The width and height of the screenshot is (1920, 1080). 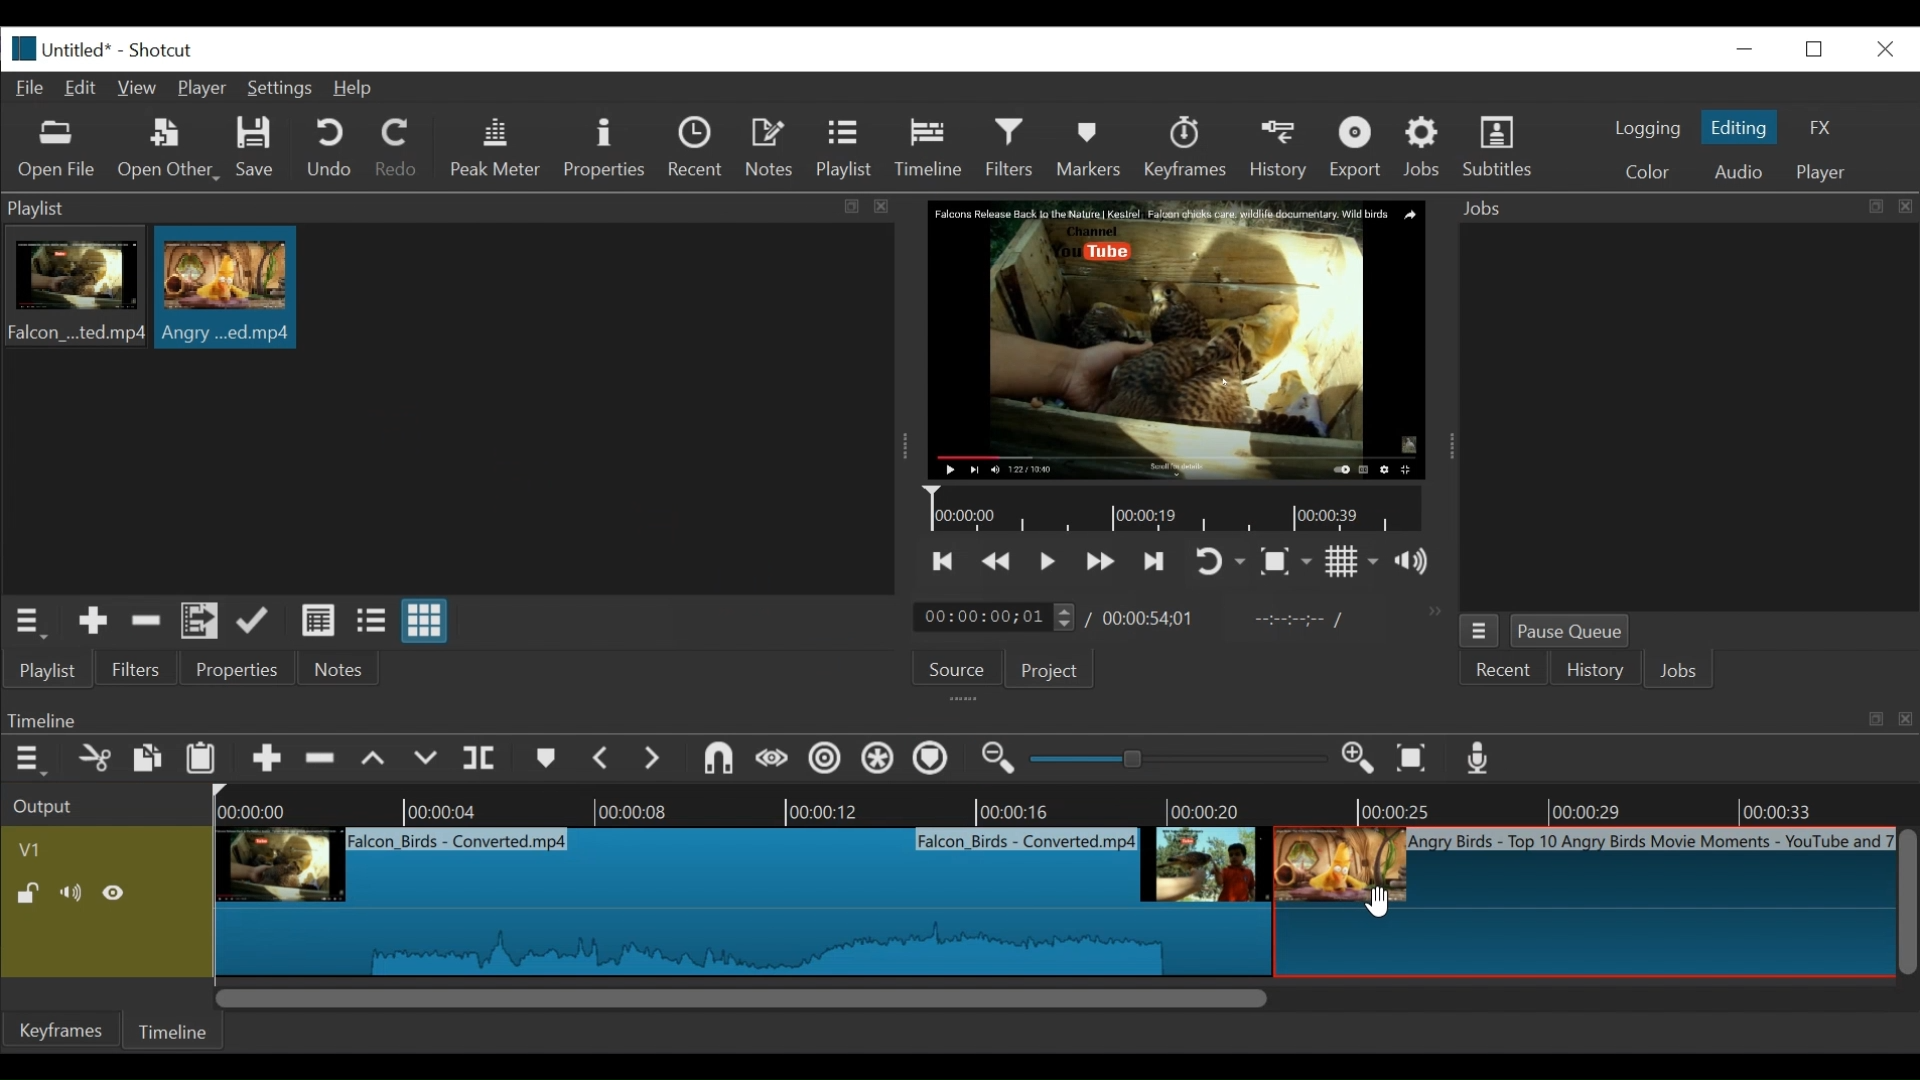 I want to click on Timeline menu, so click(x=33, y=760).